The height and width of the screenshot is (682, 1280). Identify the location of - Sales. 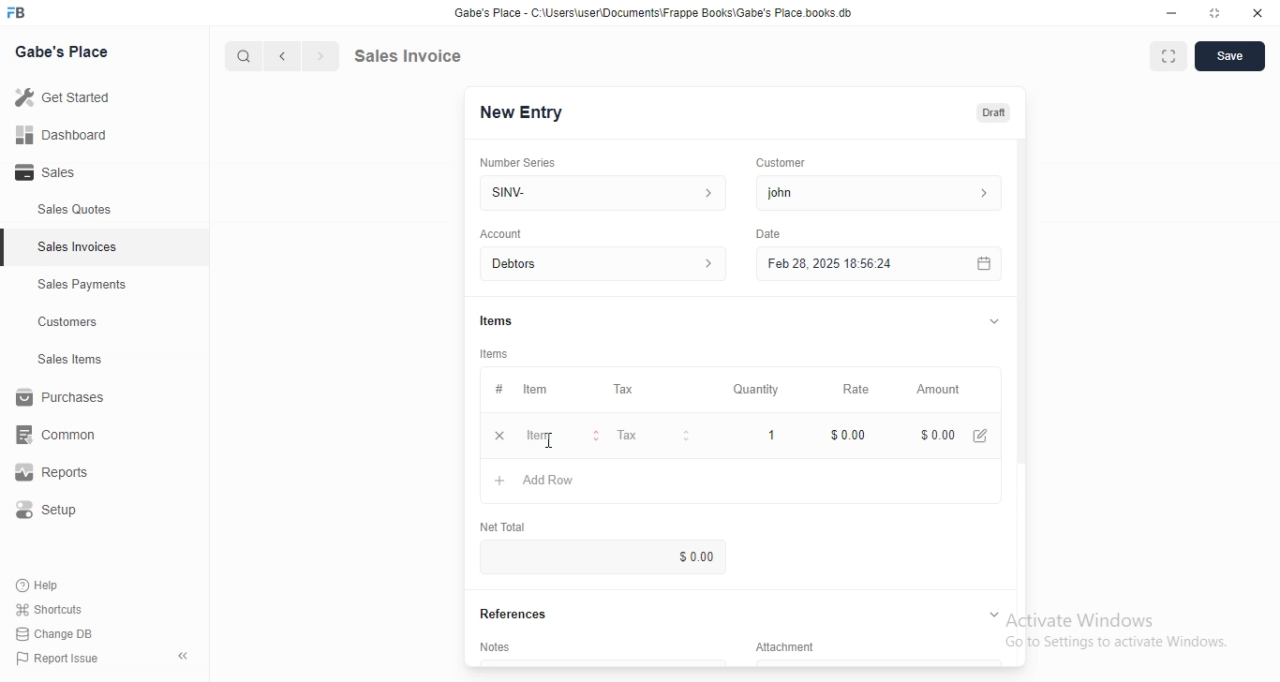
(64, 175).